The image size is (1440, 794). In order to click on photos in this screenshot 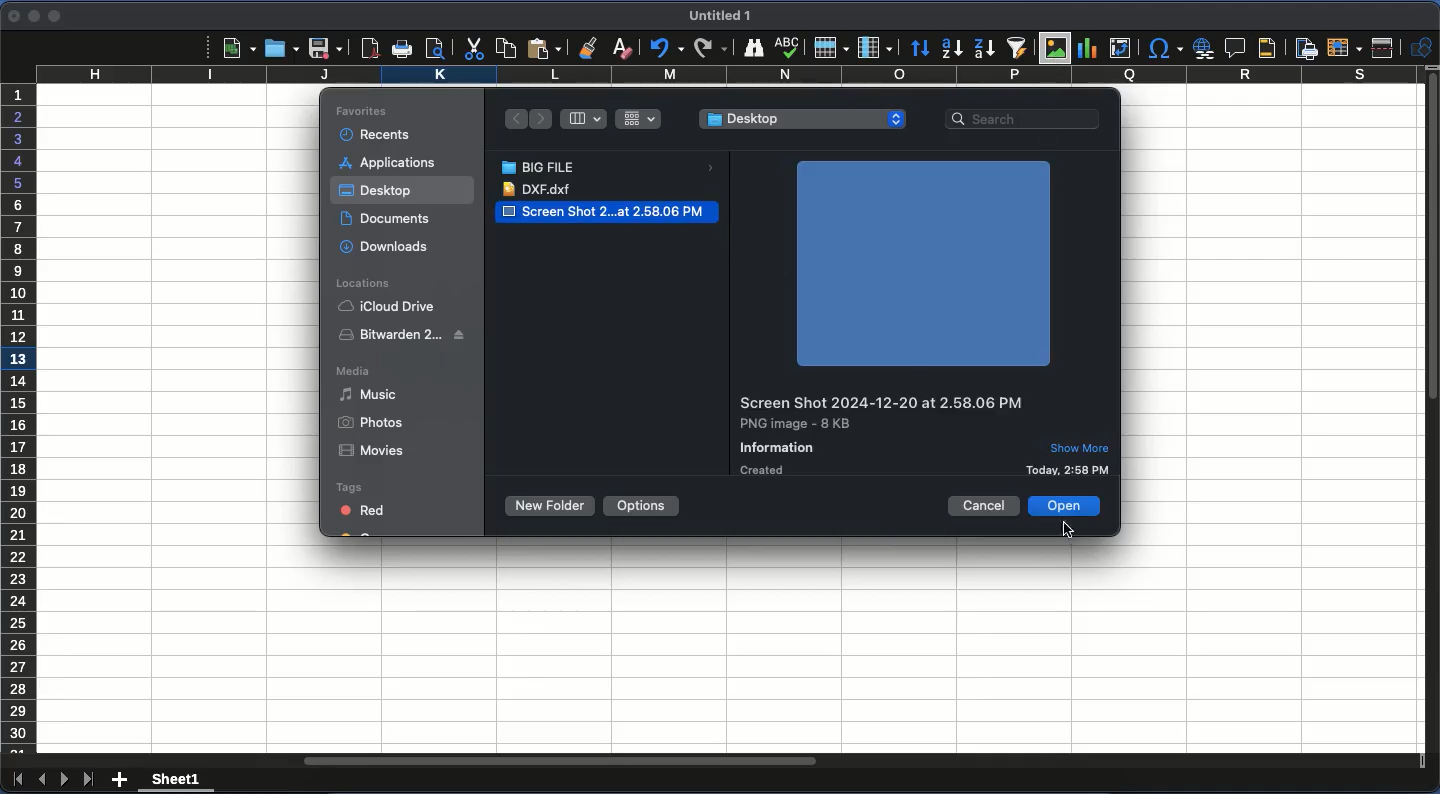, I will do `click(372, 423)`.